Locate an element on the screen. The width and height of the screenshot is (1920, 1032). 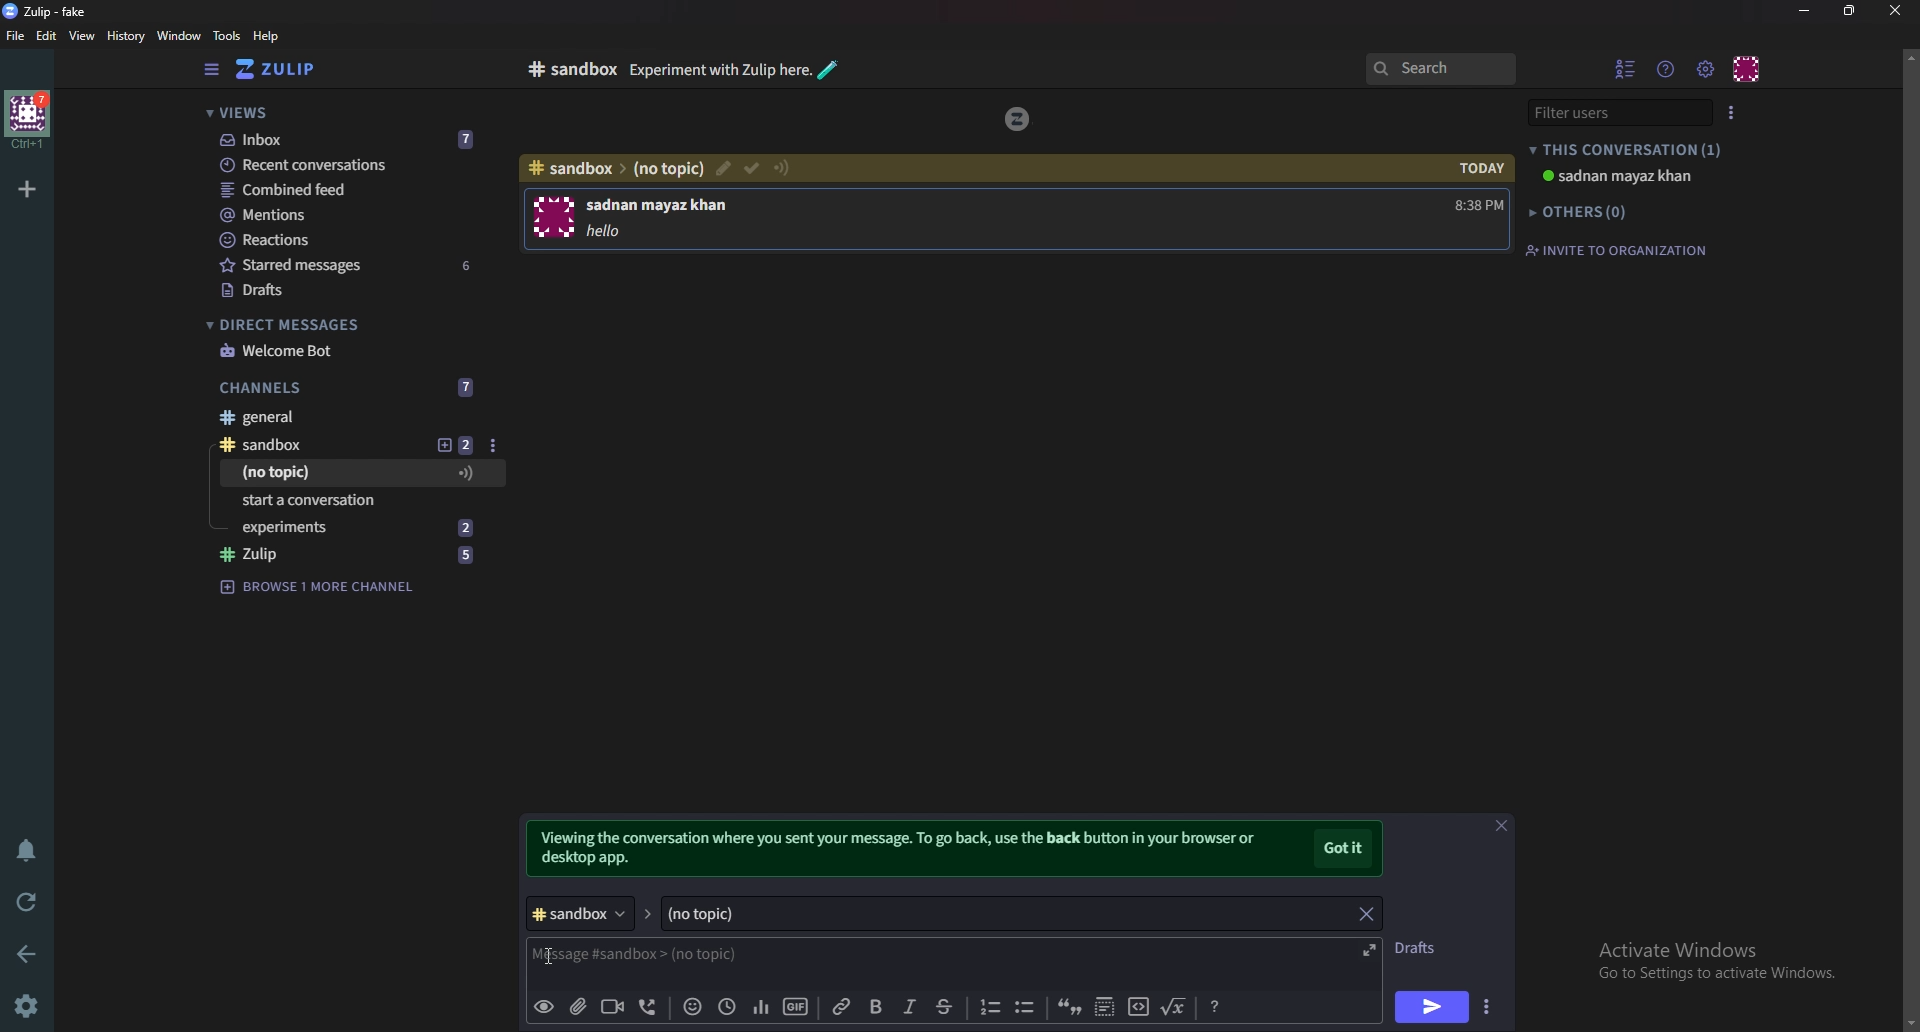
Add organization is located at coordinates (28, 189).